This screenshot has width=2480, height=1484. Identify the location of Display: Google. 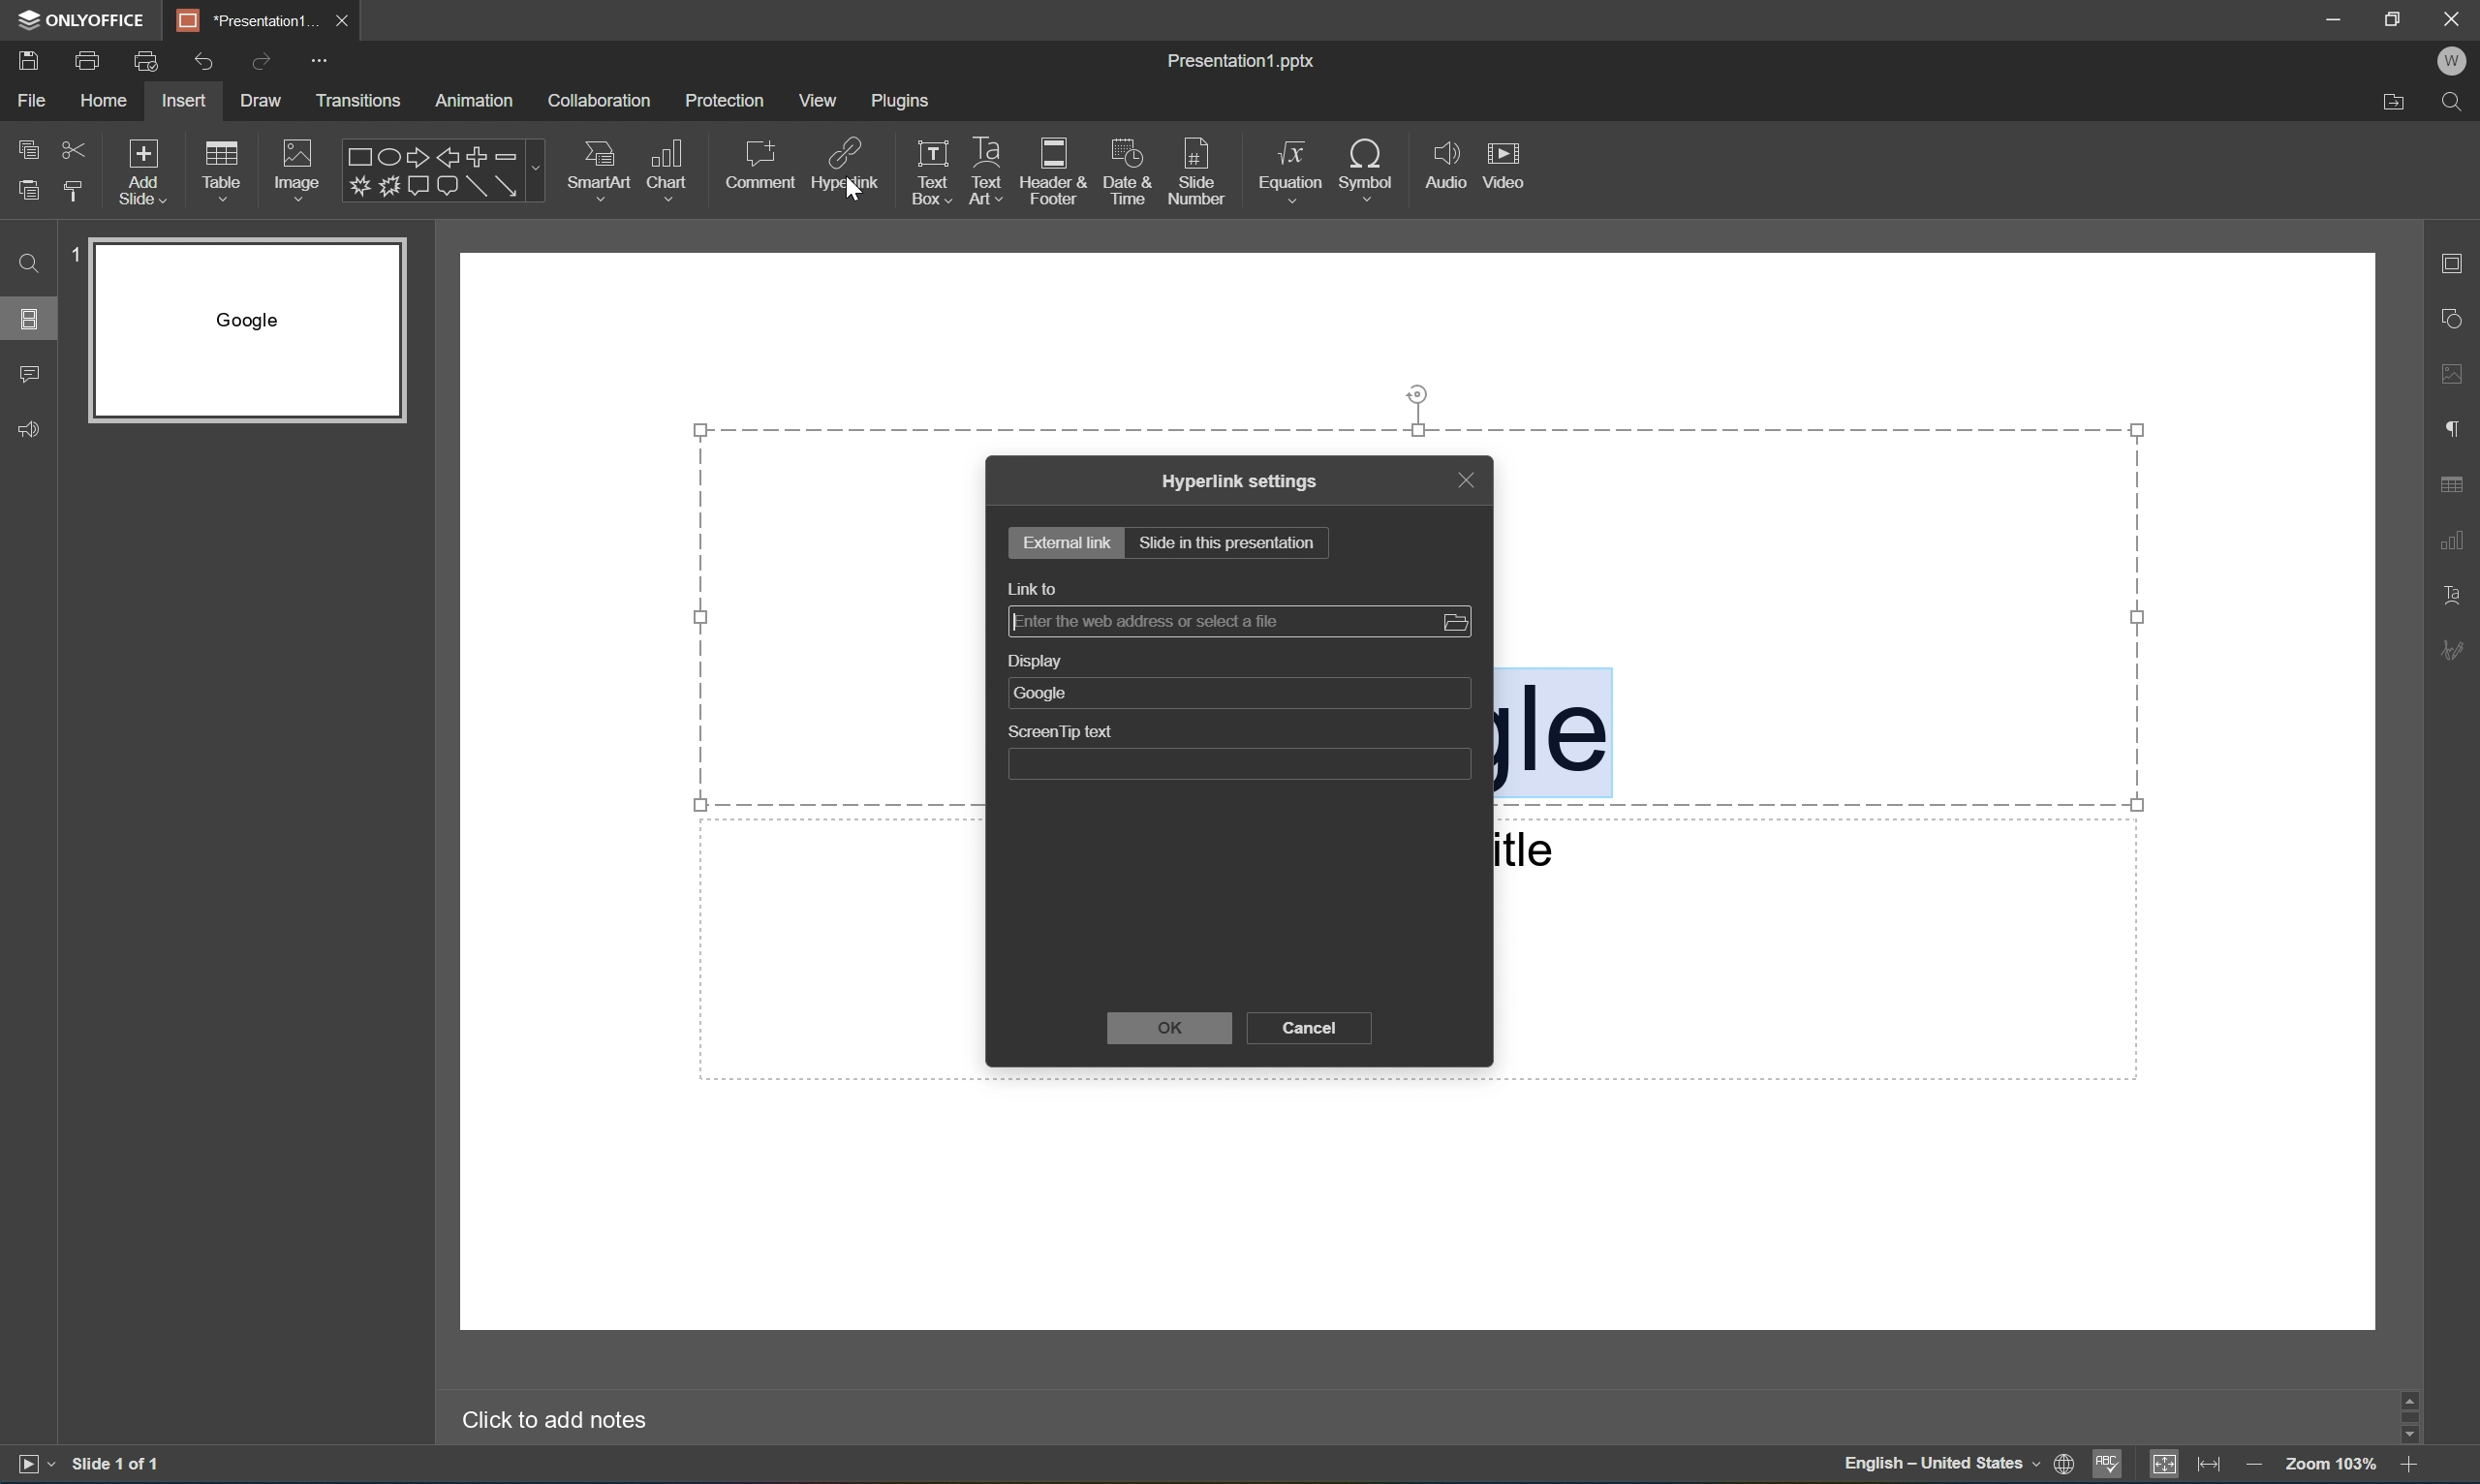
(1237, 681).